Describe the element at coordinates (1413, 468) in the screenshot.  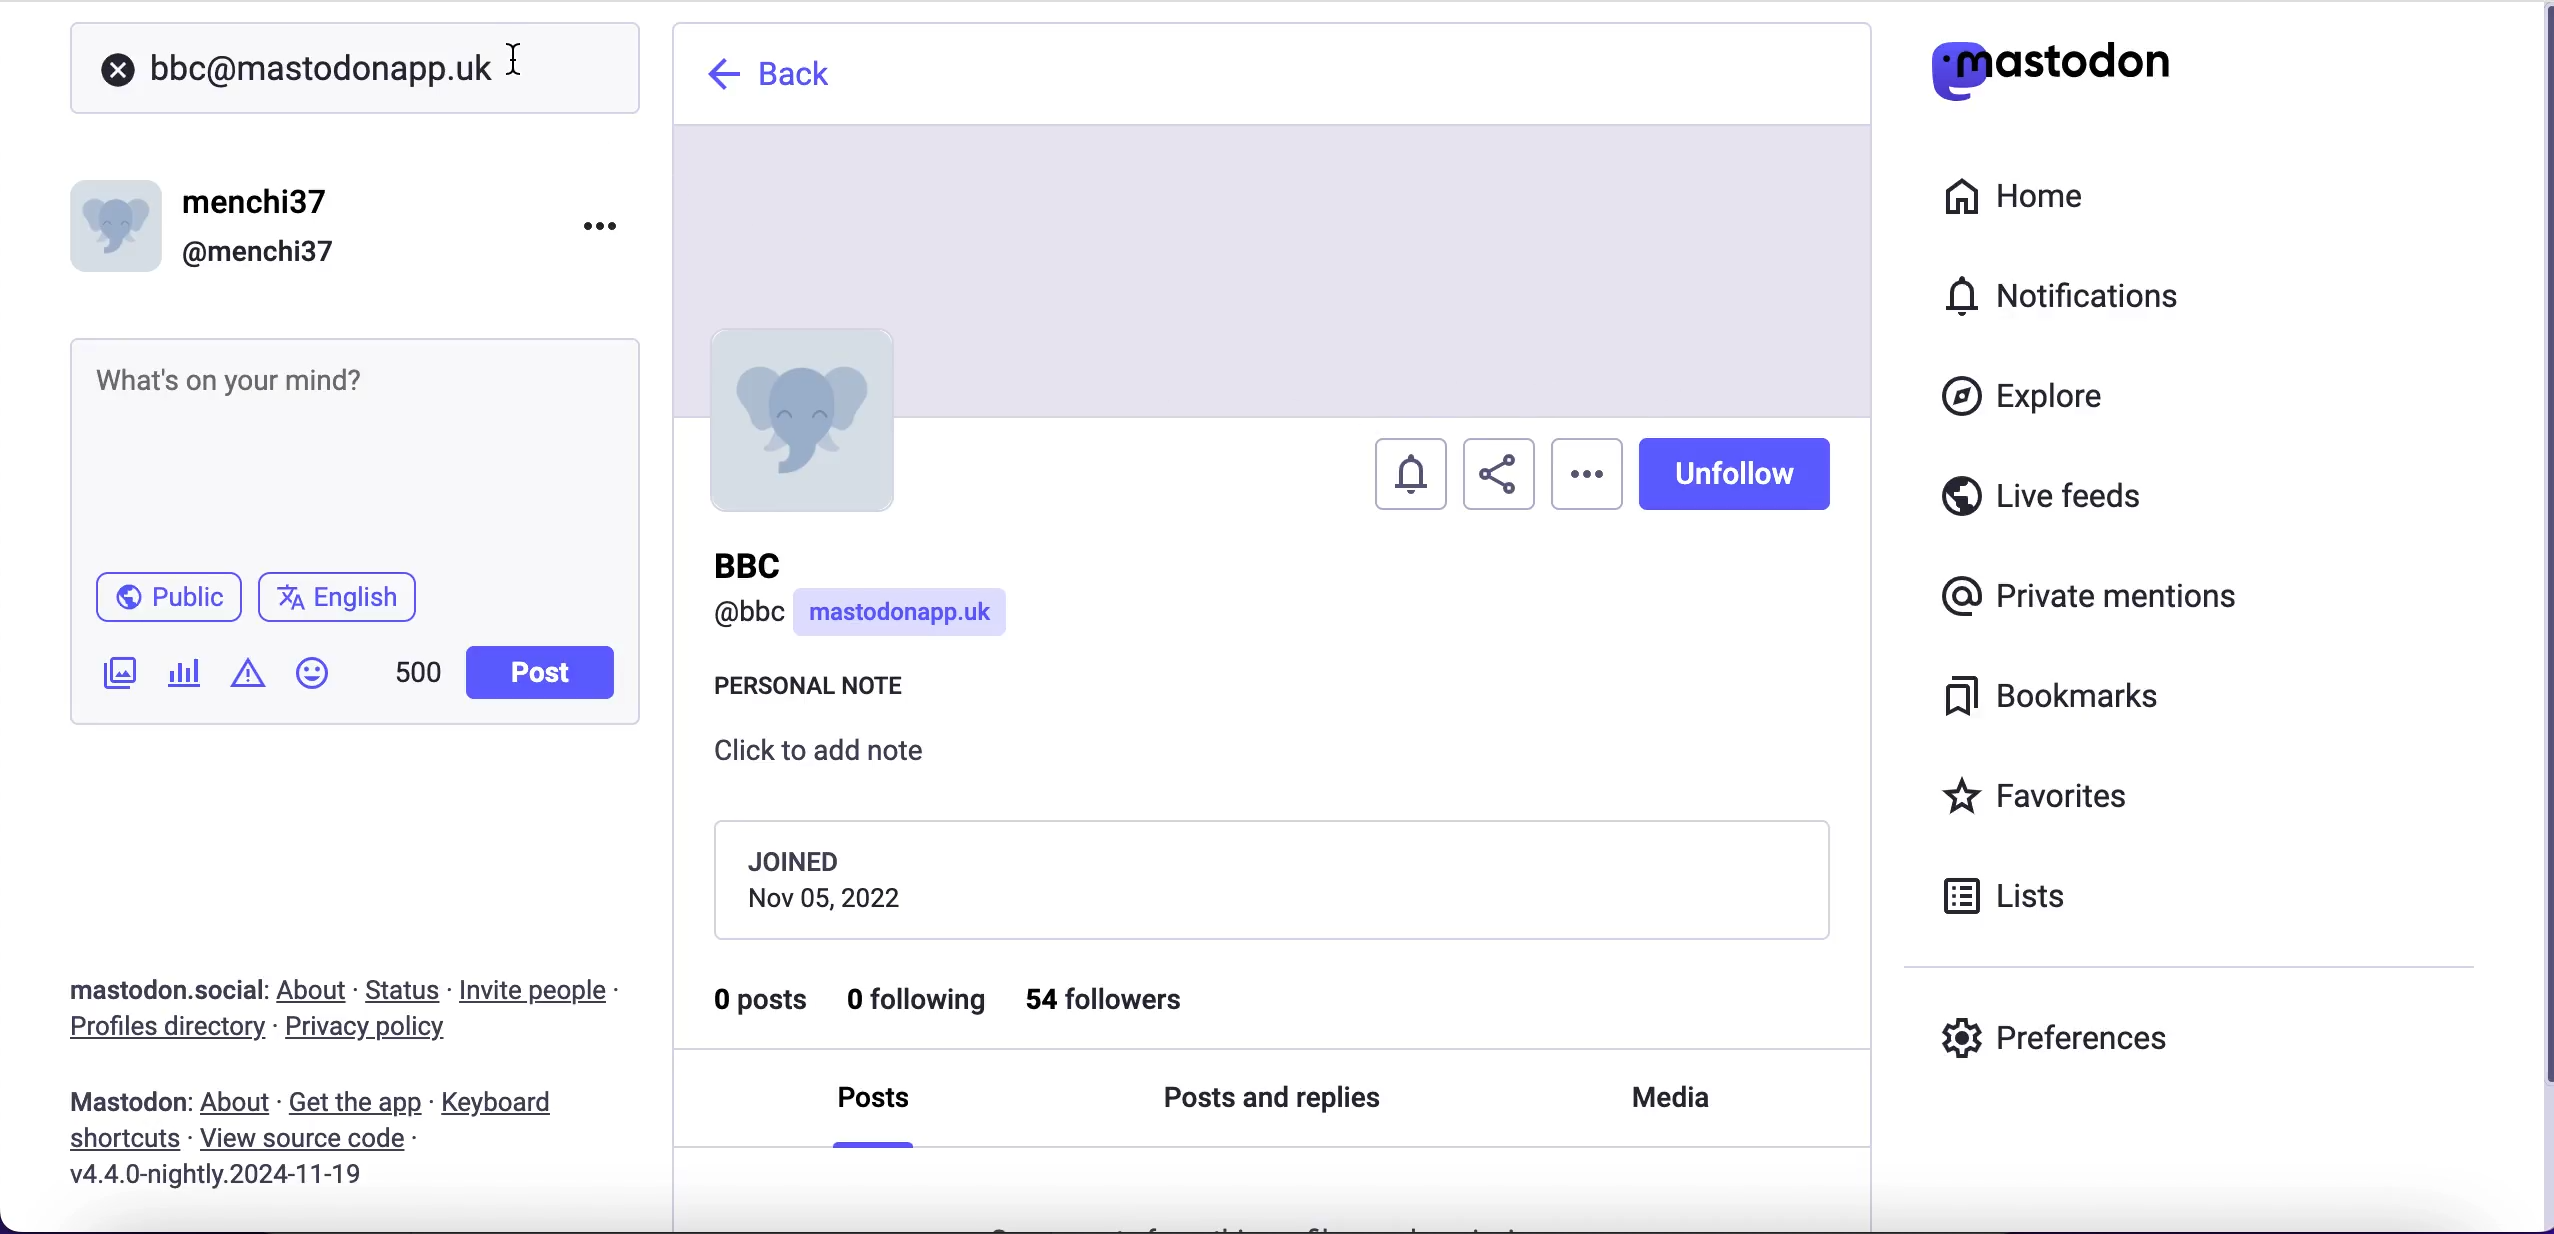
I see `turn notifications on` at that location.